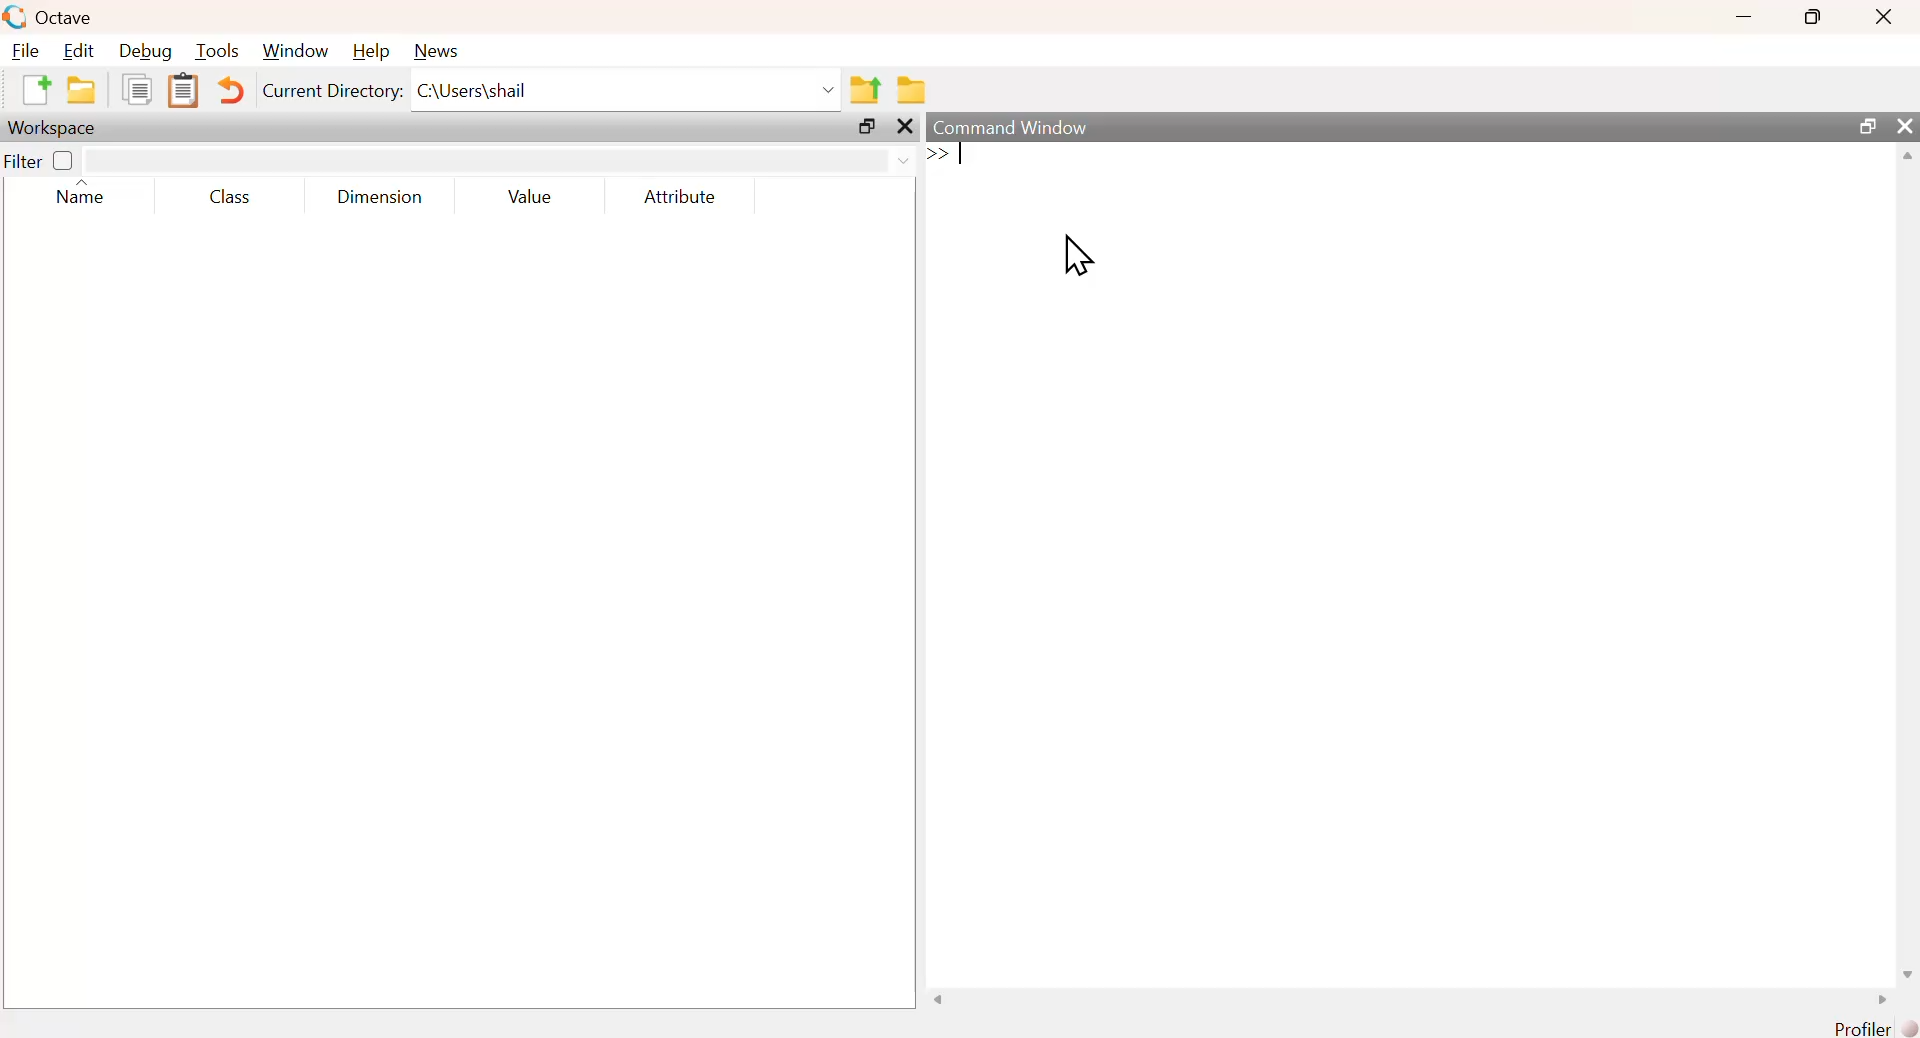 This screenshot has height=1038, width=1920. Describe the element at coordinates (1882, 18) in the screenshot. I see `close` at that location.